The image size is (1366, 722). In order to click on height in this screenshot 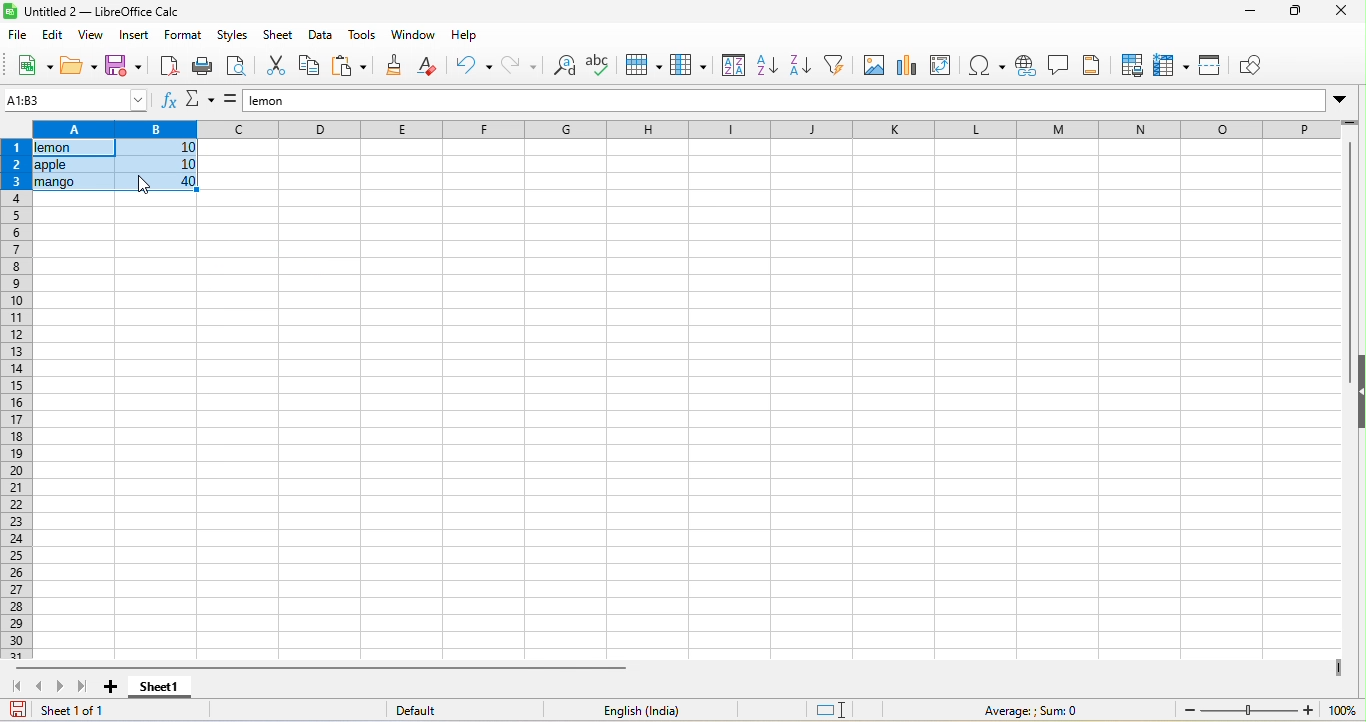, I will do `click(1357, 392)`.